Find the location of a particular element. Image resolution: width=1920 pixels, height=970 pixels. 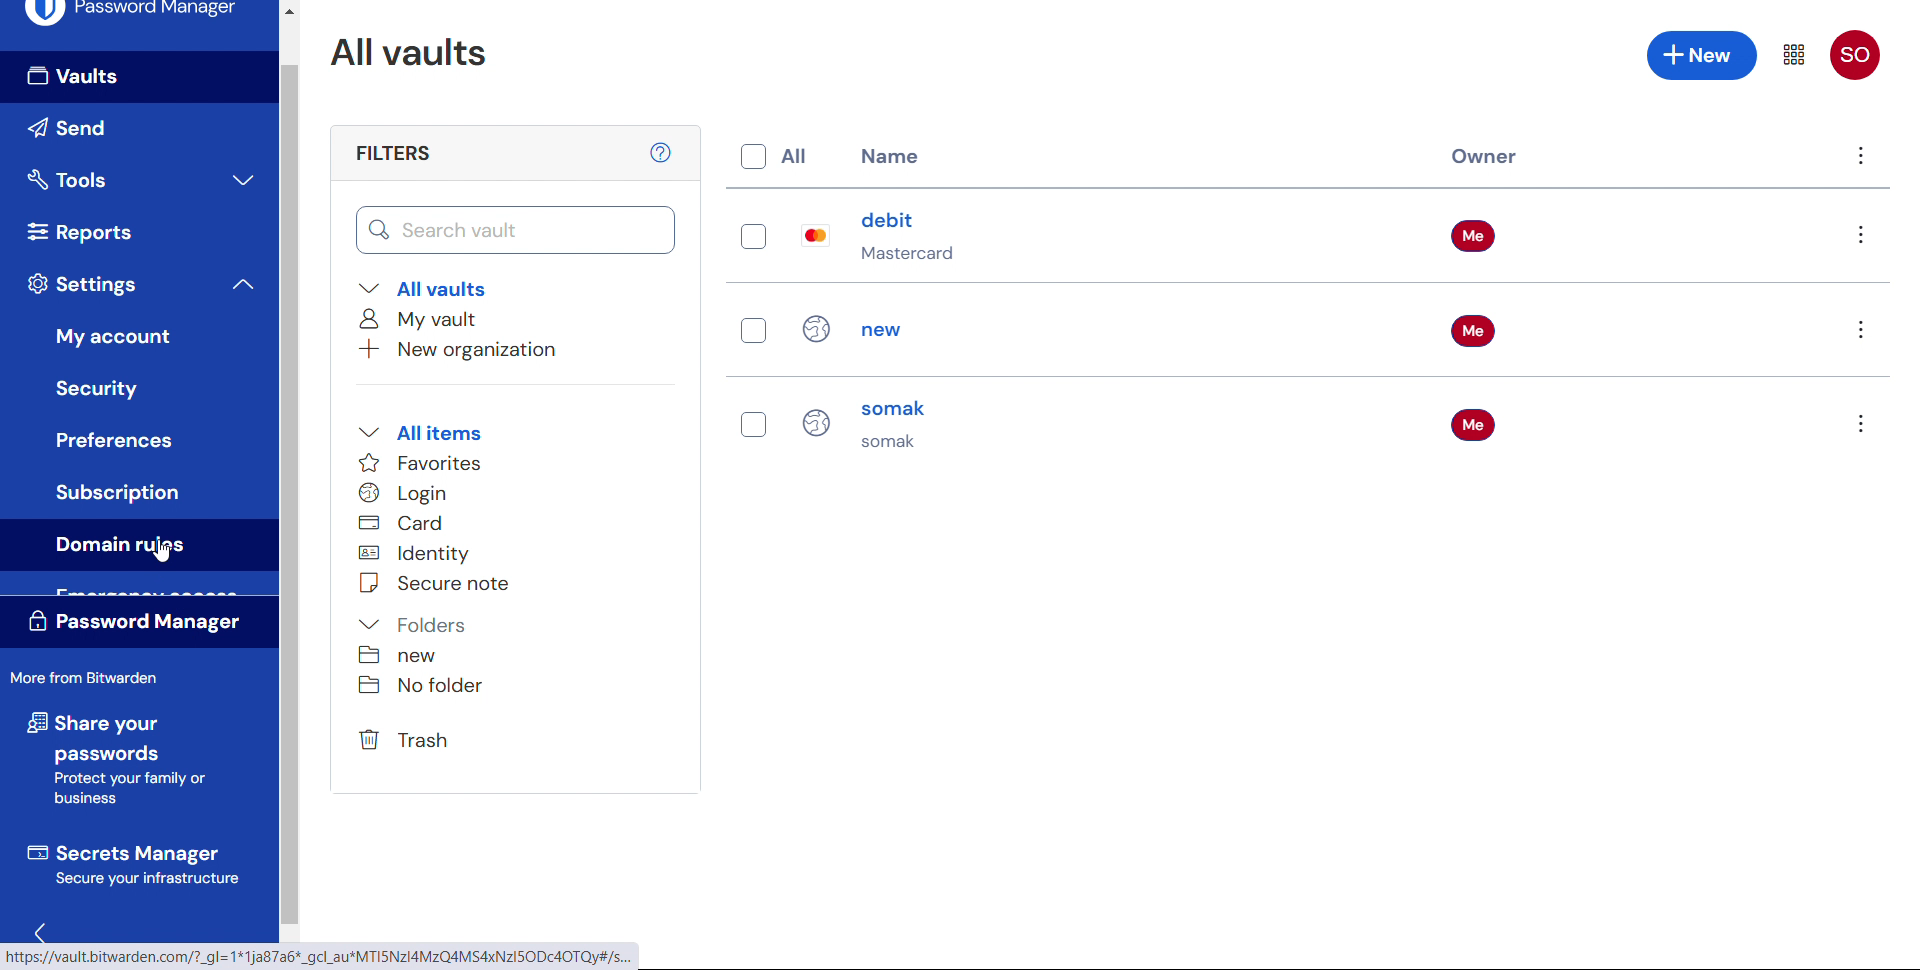

account  is located at coordinates (1857, 55).